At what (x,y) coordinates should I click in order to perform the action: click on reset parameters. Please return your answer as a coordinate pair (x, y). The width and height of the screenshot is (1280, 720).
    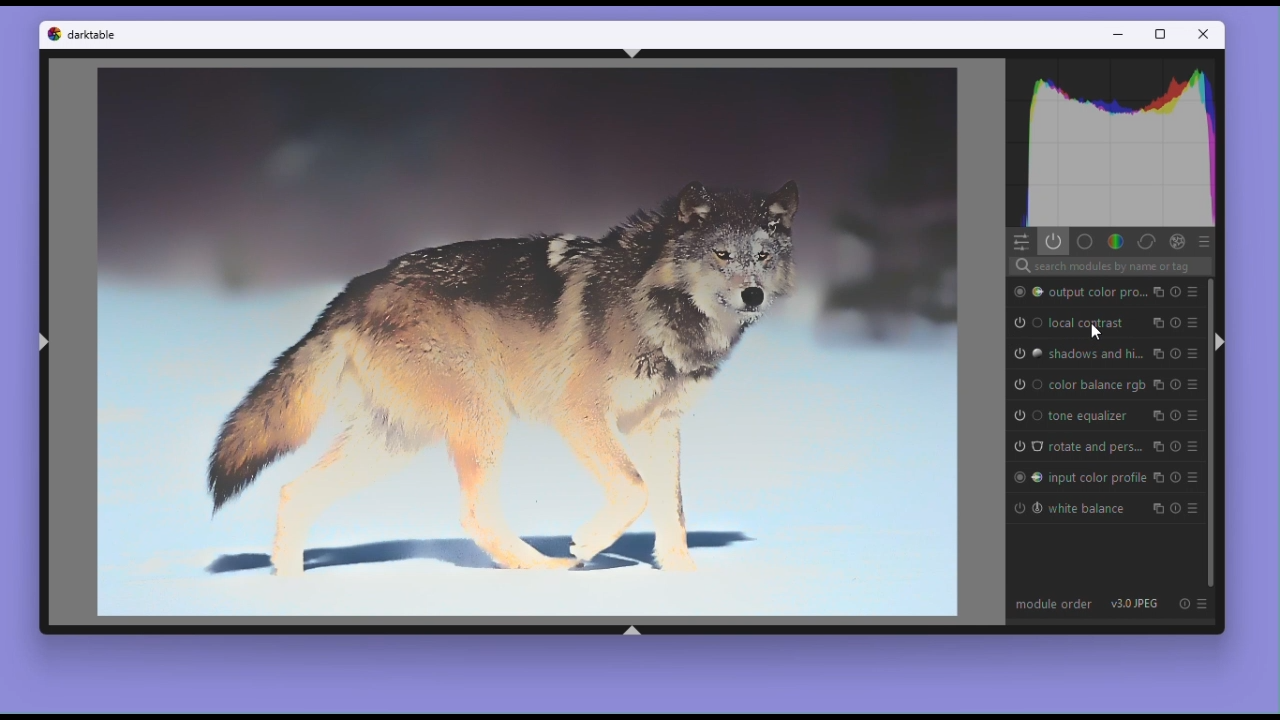
    Looking at the image, I should click on (1174, 291).